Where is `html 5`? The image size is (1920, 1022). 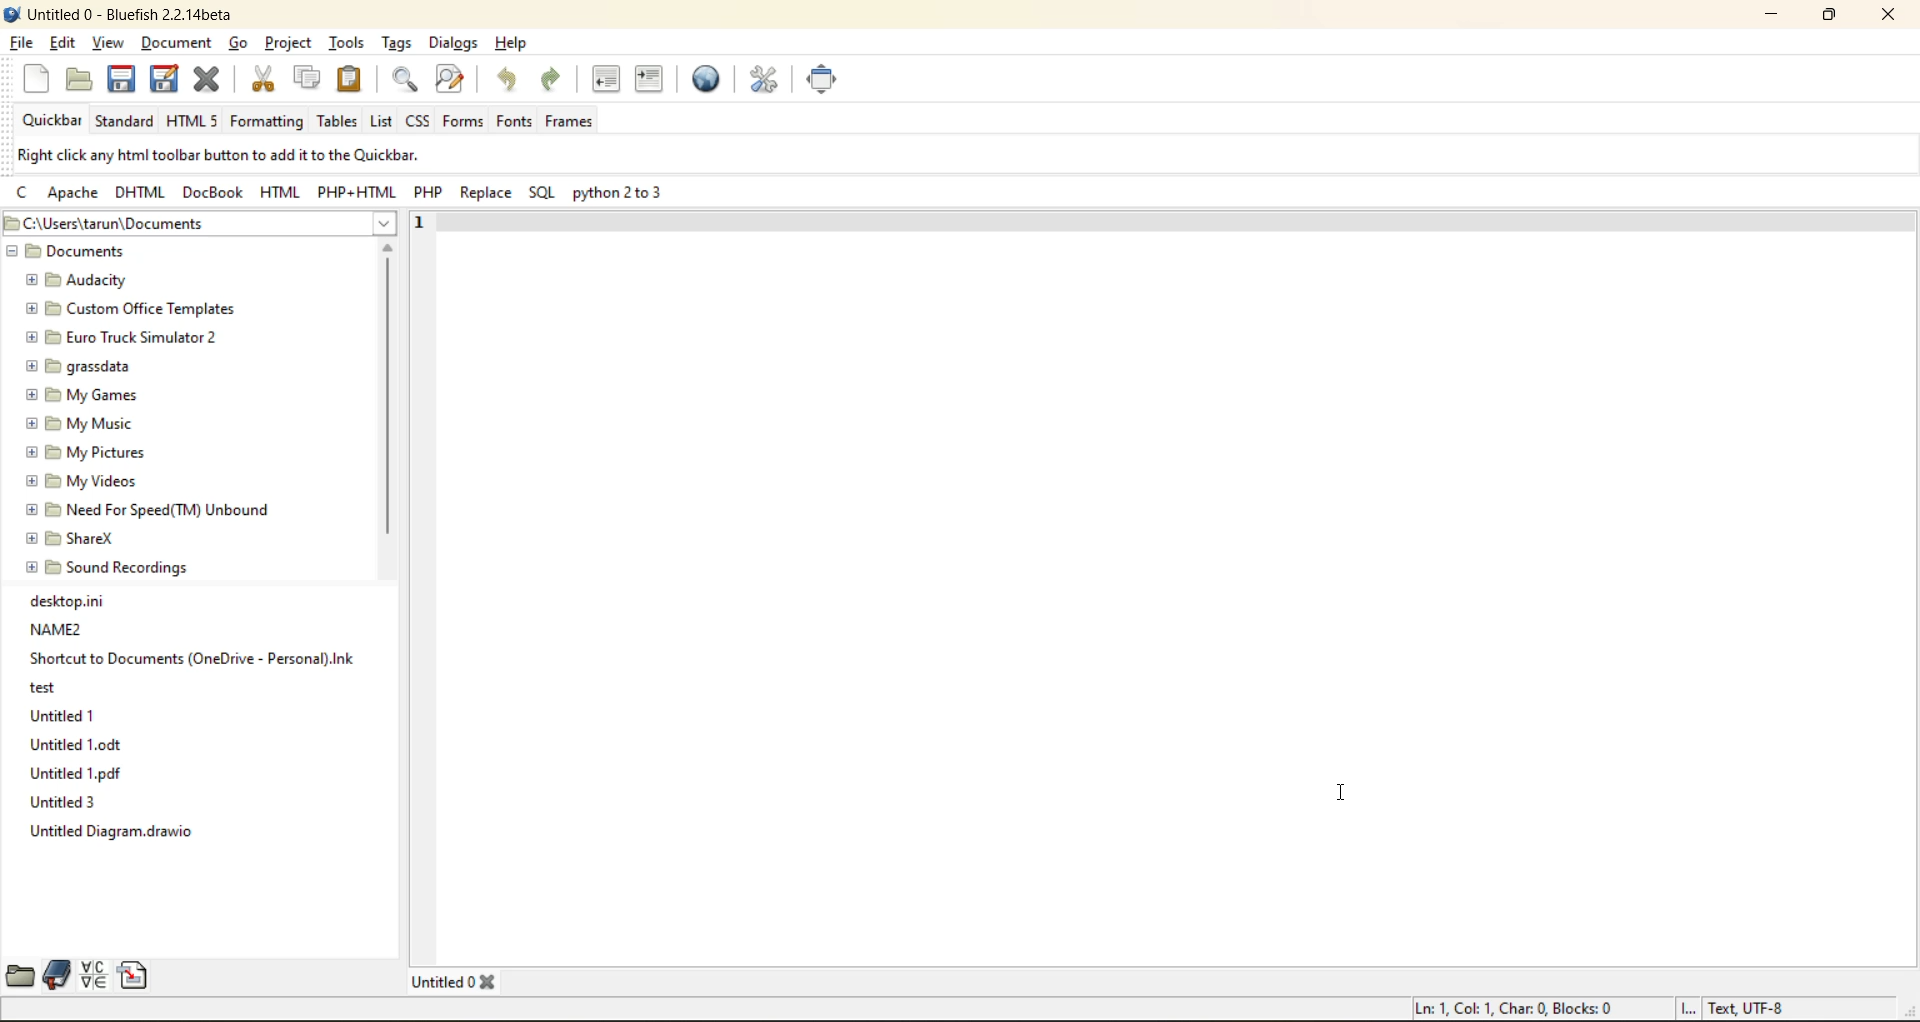 html 5 is located at coordinates (193, 122).